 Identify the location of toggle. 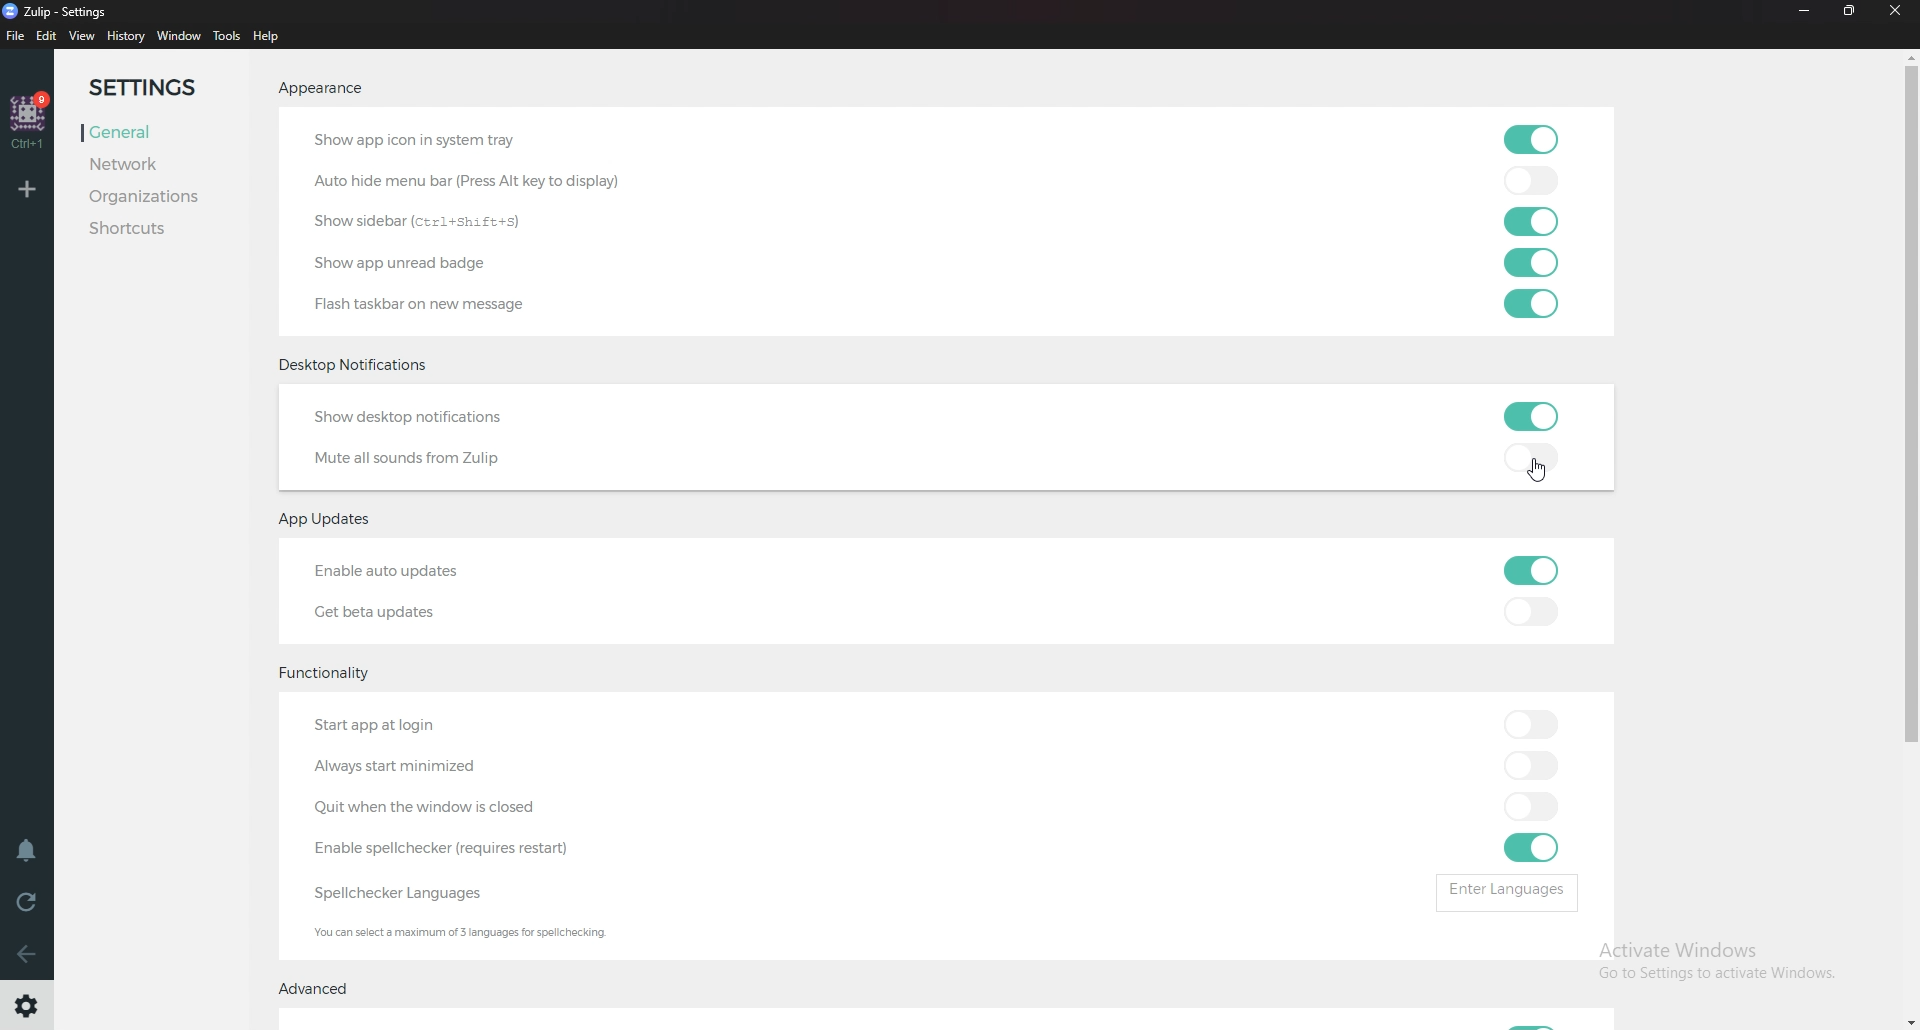
(1528, 261).